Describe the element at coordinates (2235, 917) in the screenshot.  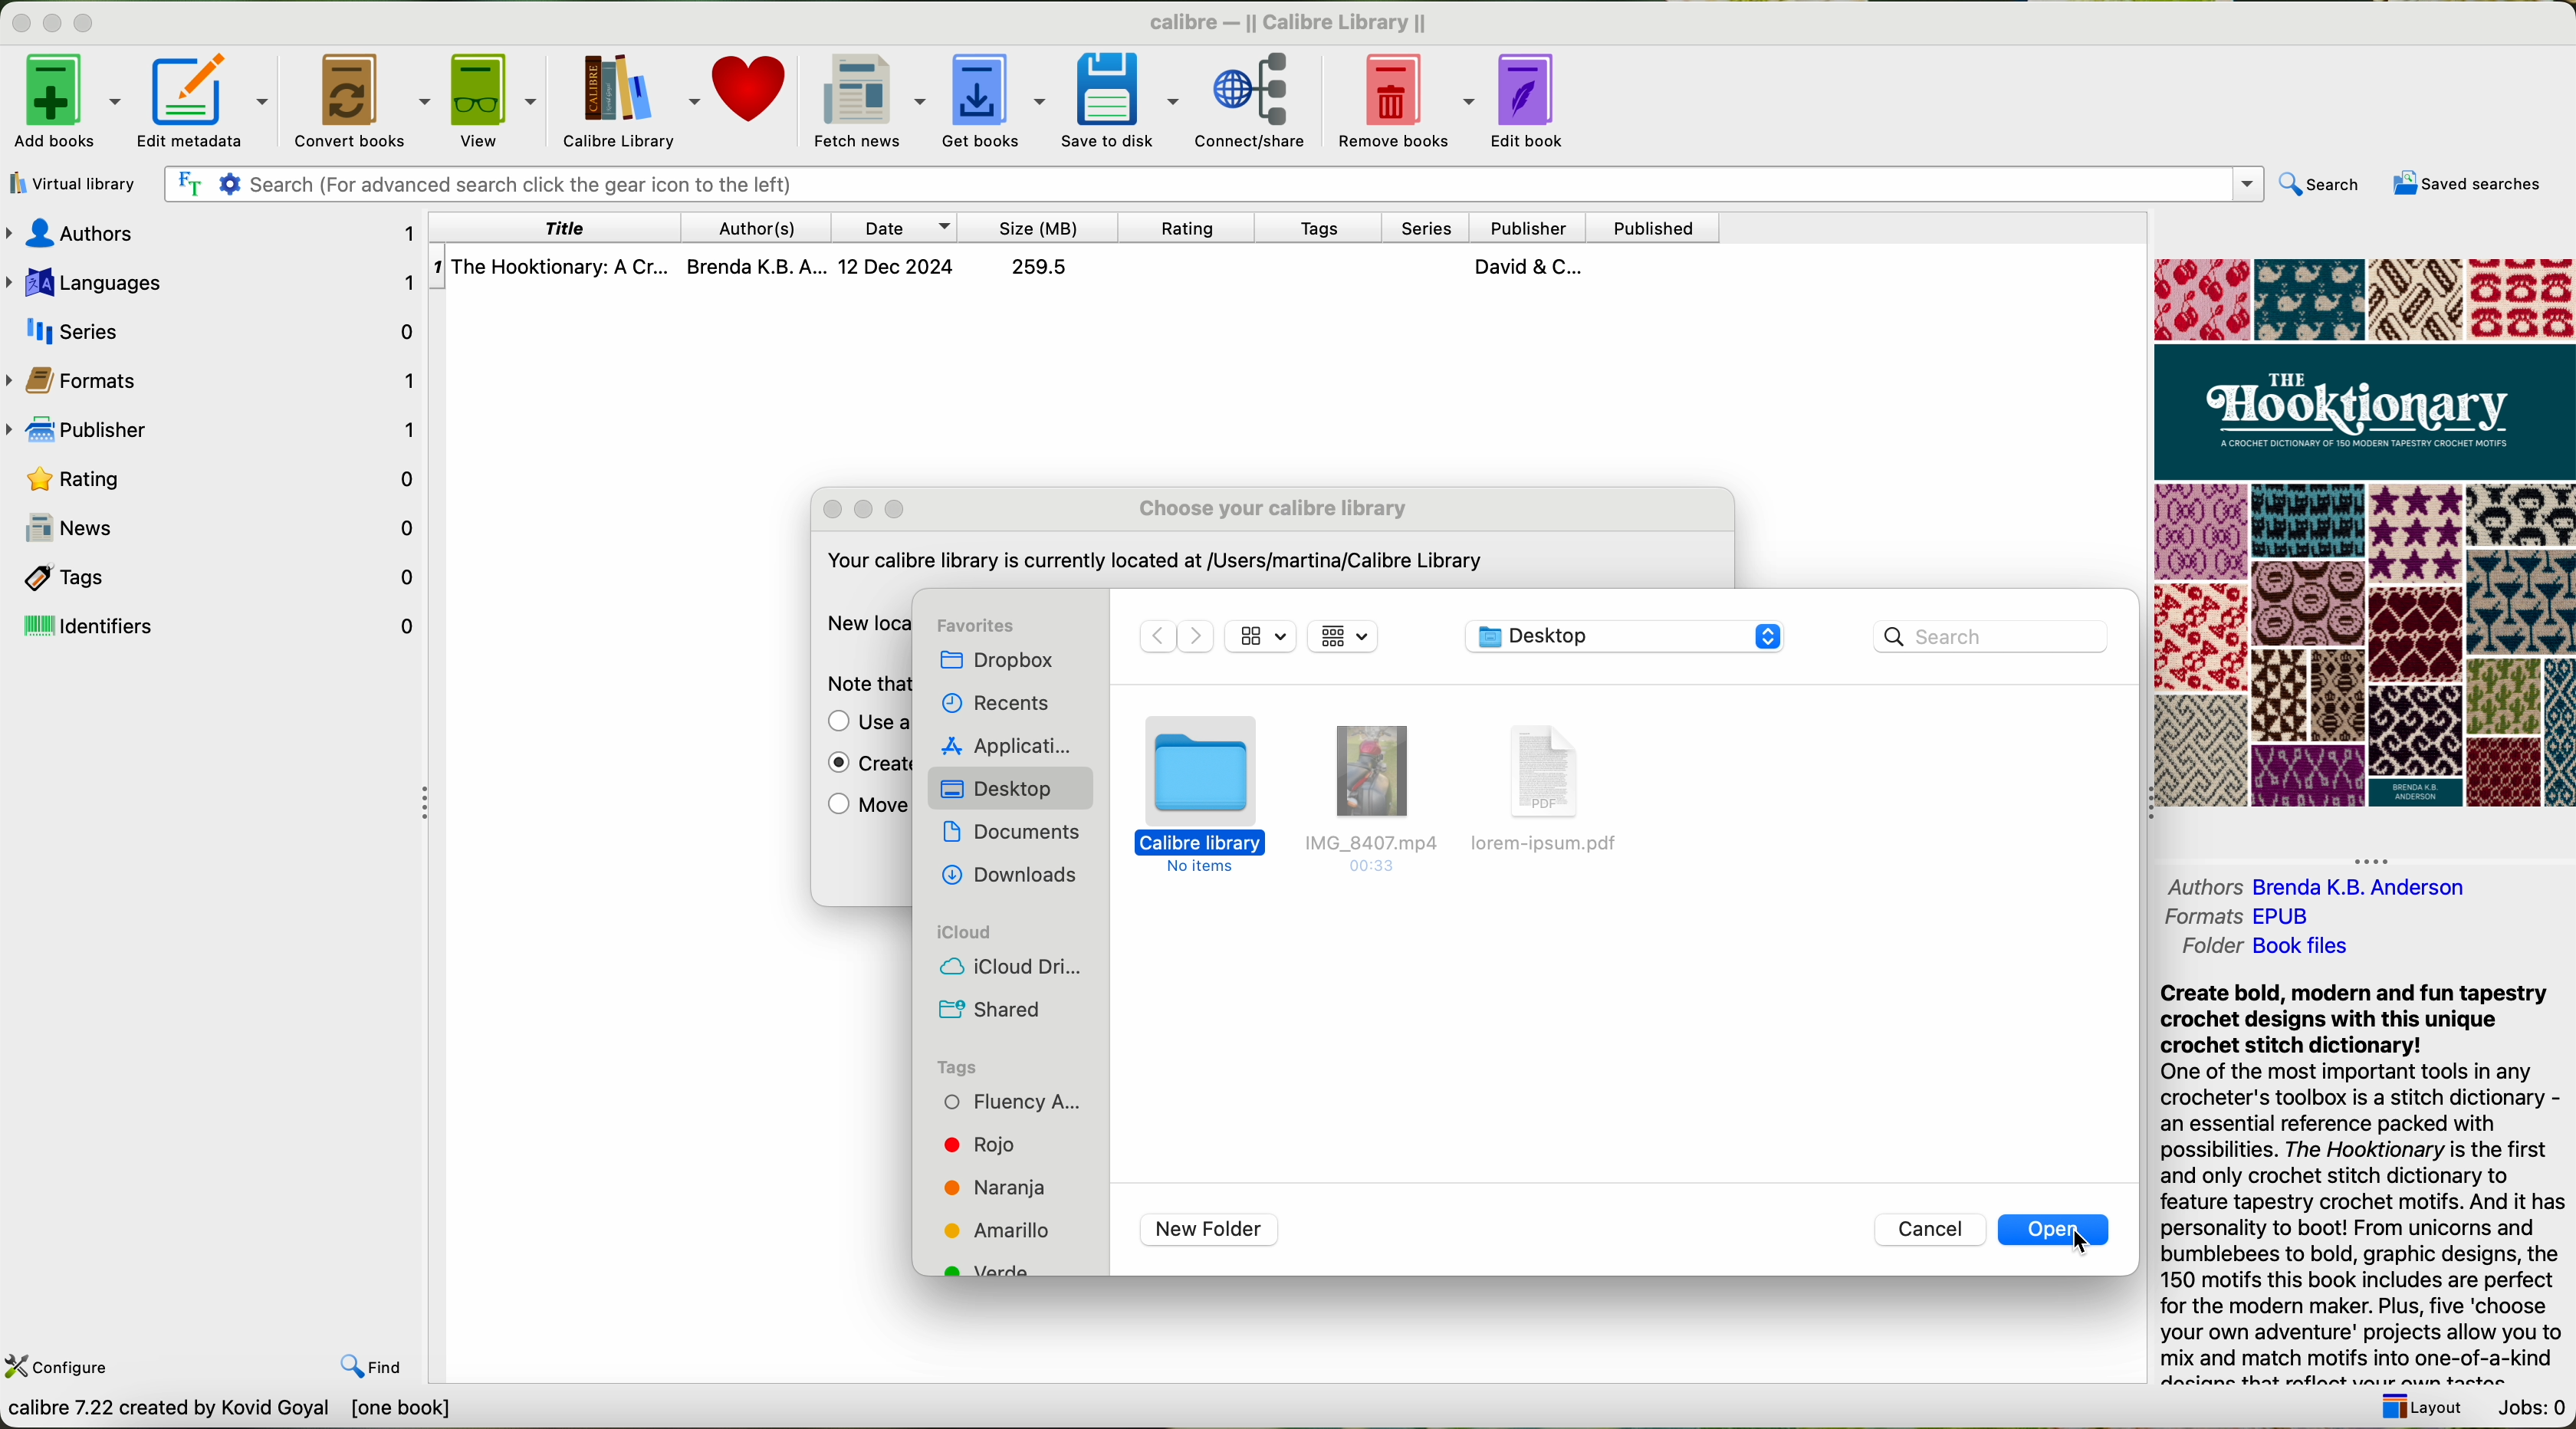
I see `formats EPUB` at that location.